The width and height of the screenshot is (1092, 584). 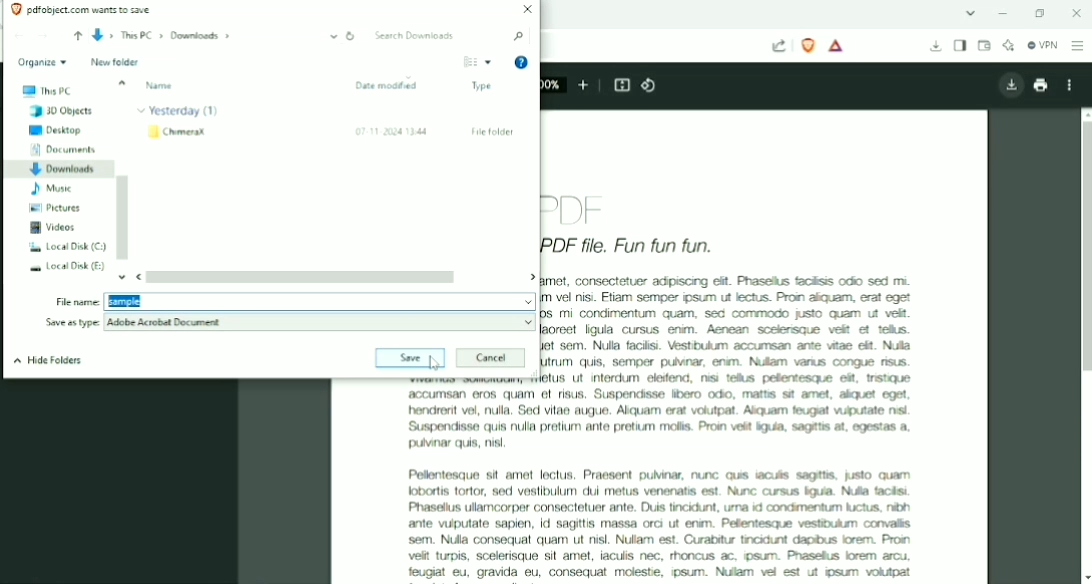 What do you see at coordinates (650, 85) in the screenshot?
I see `Rotate Counterclockwise` at bounding box center [650, 85].